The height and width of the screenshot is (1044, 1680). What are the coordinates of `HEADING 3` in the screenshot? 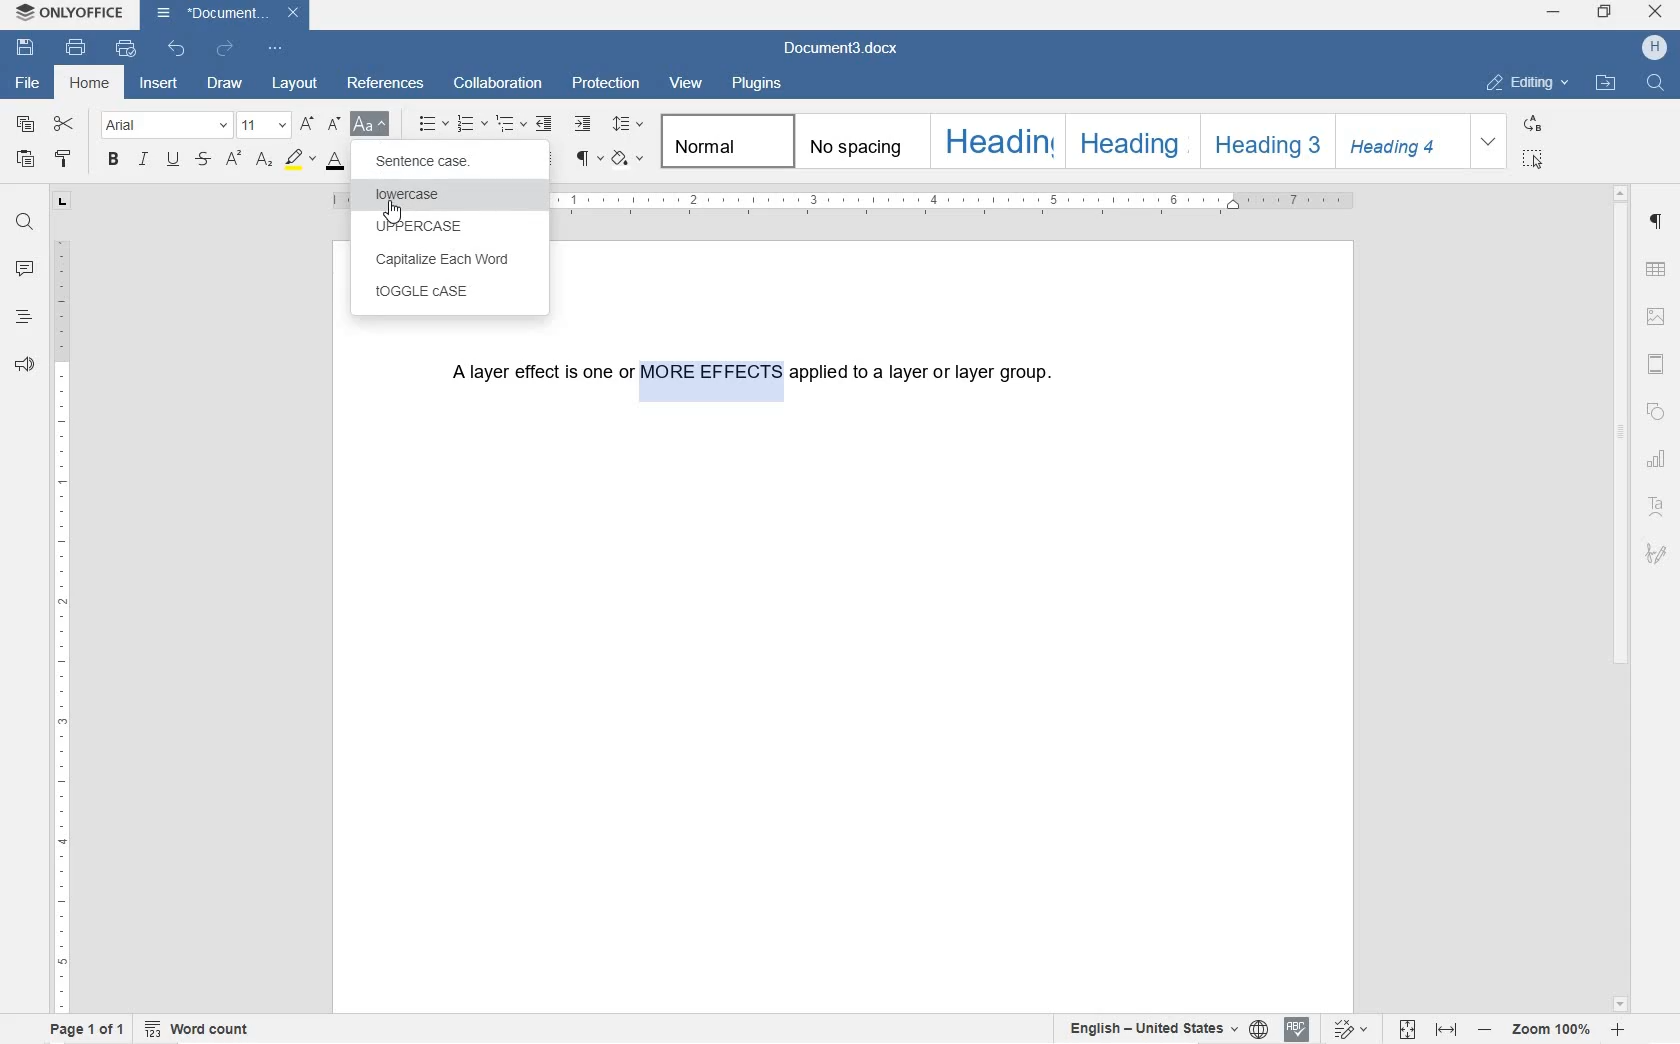 It's located at (1265, 142).